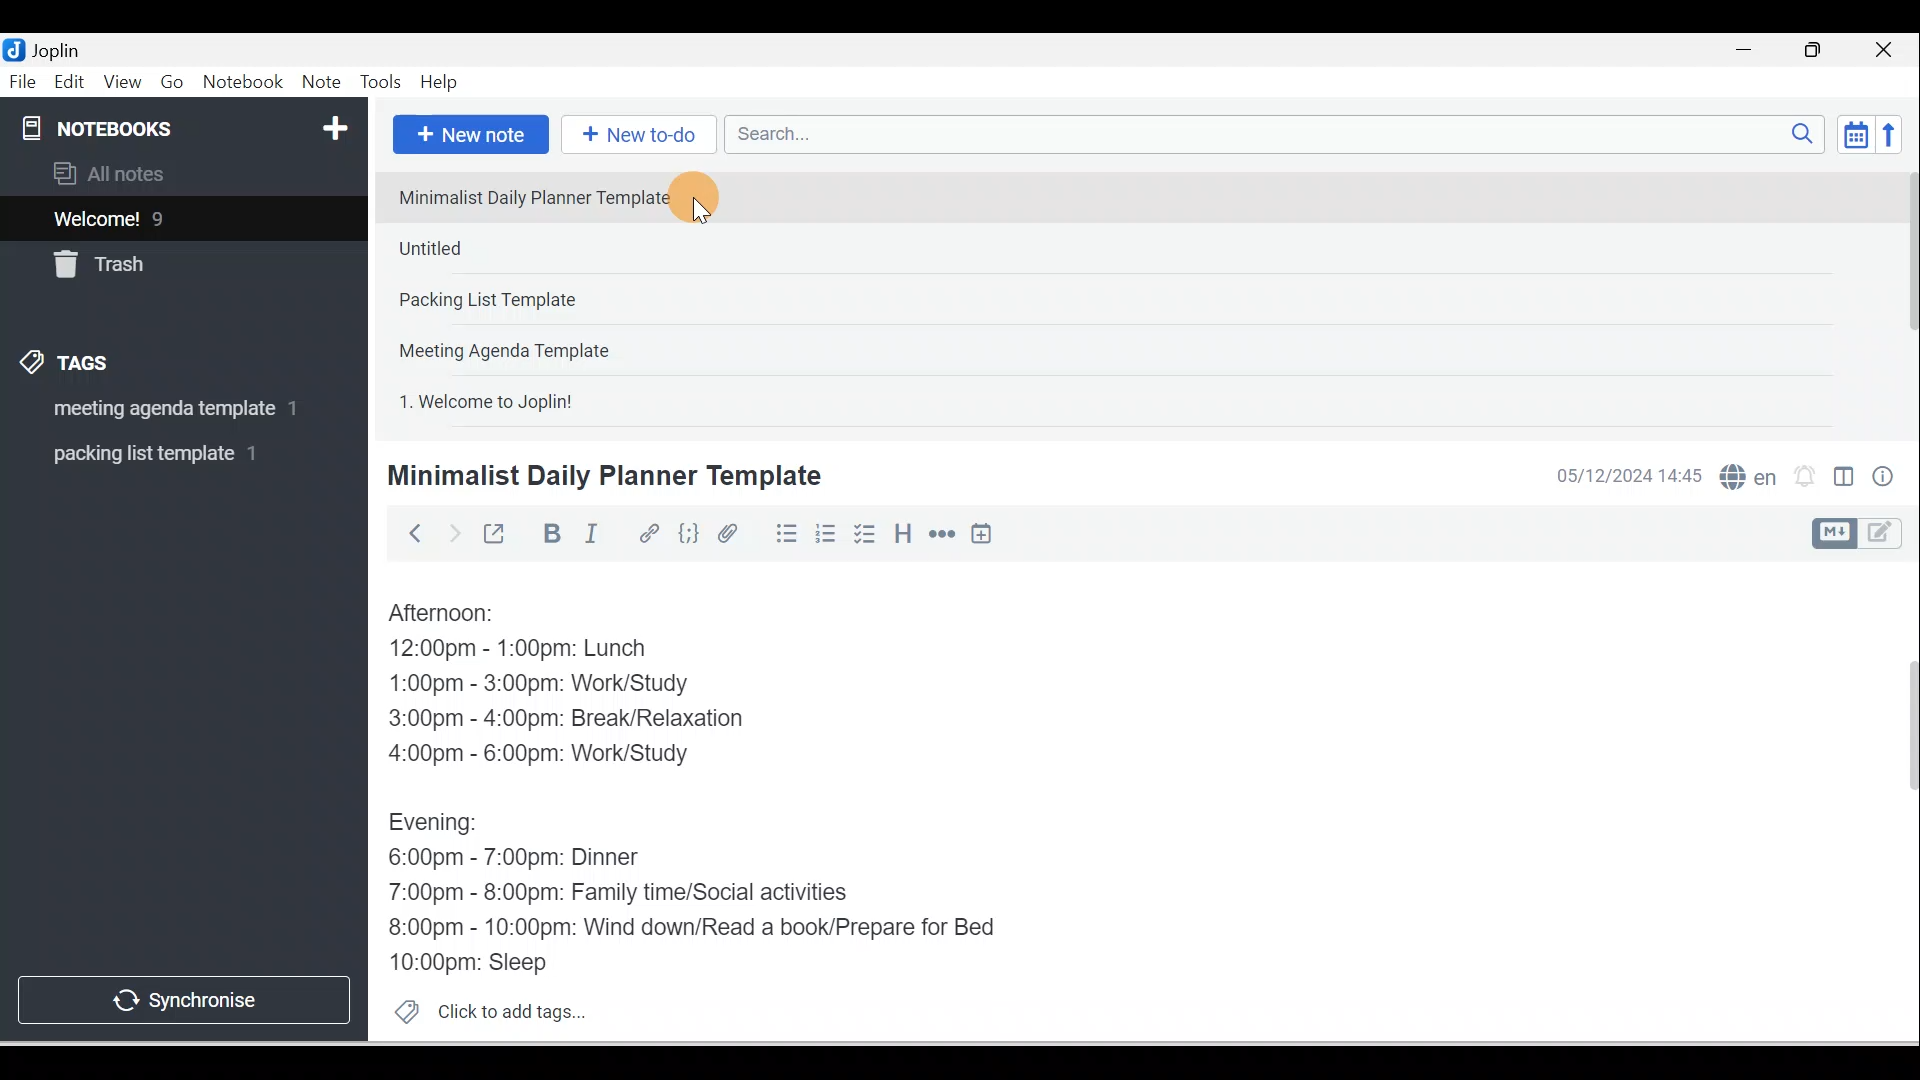  What do you see at coordinates (733, 533) in the screenshot?
I see `Attach file` at bounding box center [733, 533].